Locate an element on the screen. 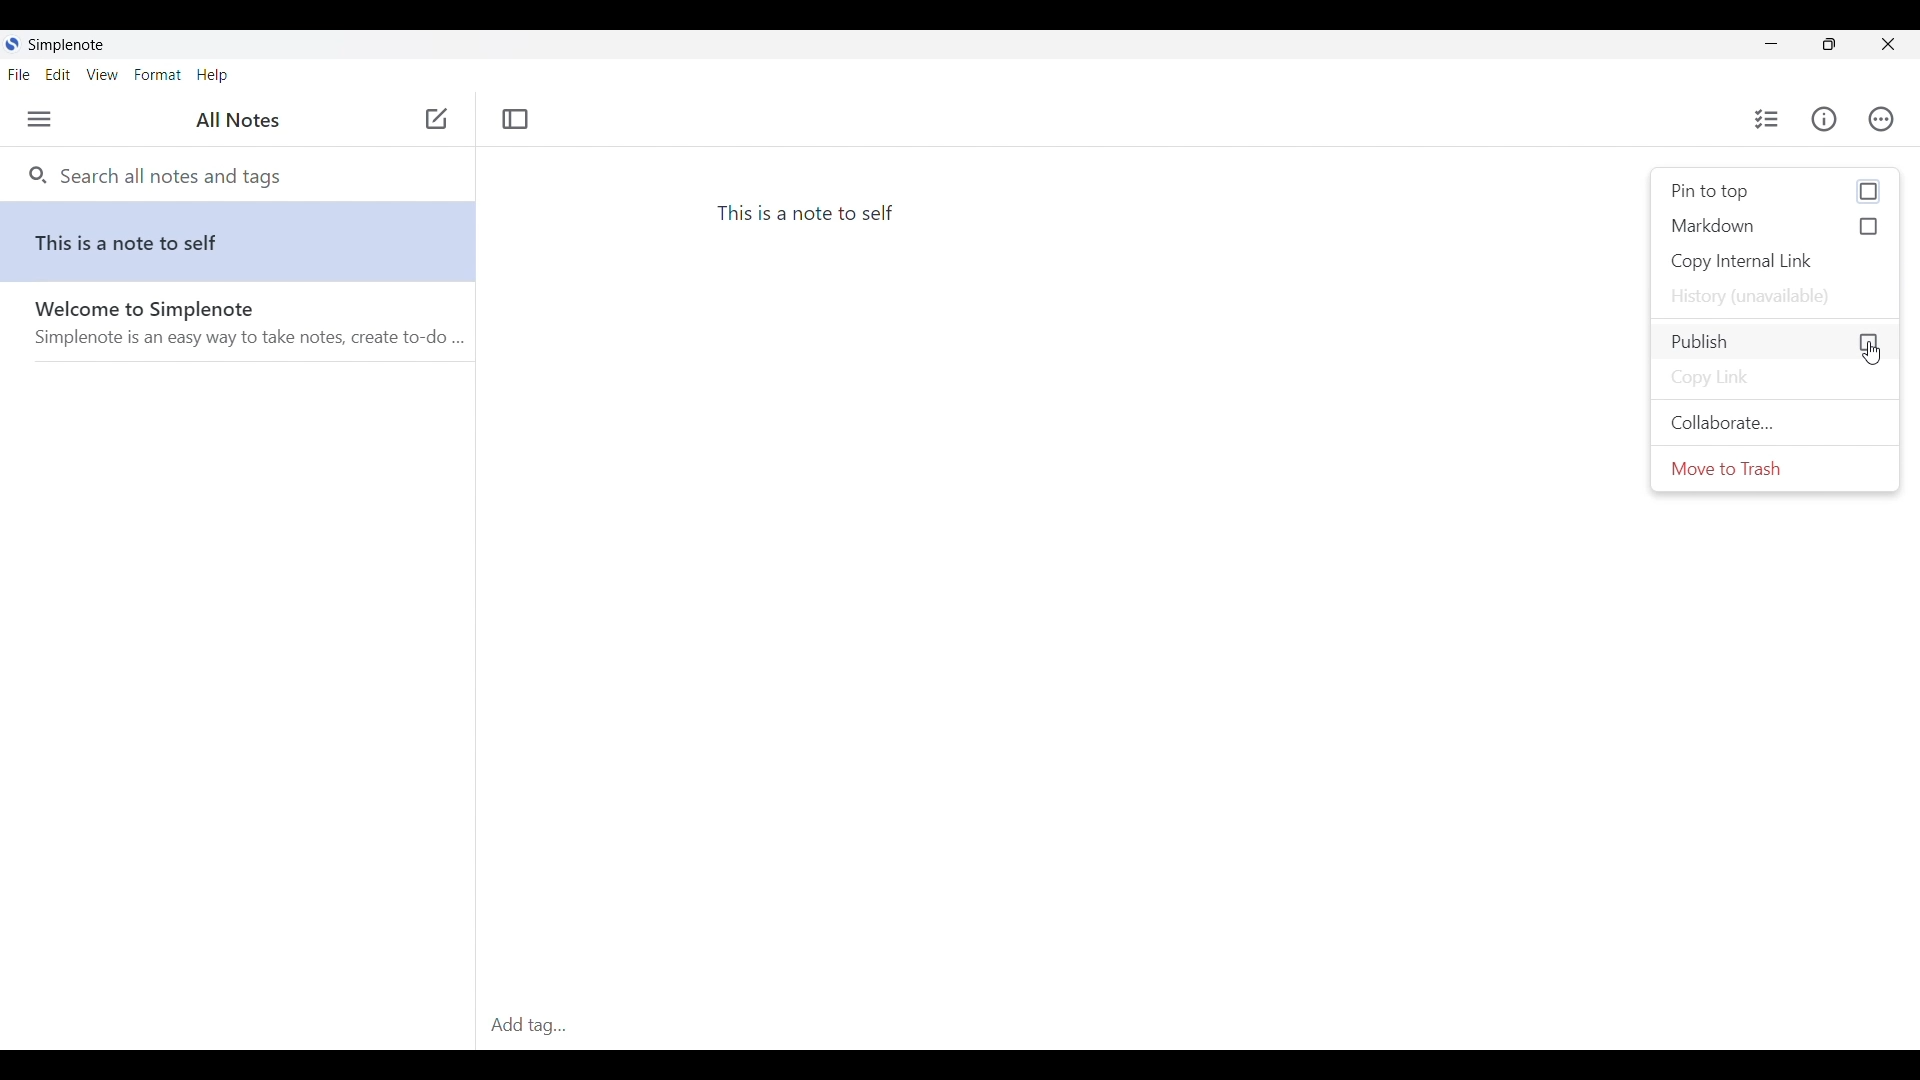 Image resolution: width=1920 pixels, height=1080 pixels. Close interface is located at coordinates (1887, 44).